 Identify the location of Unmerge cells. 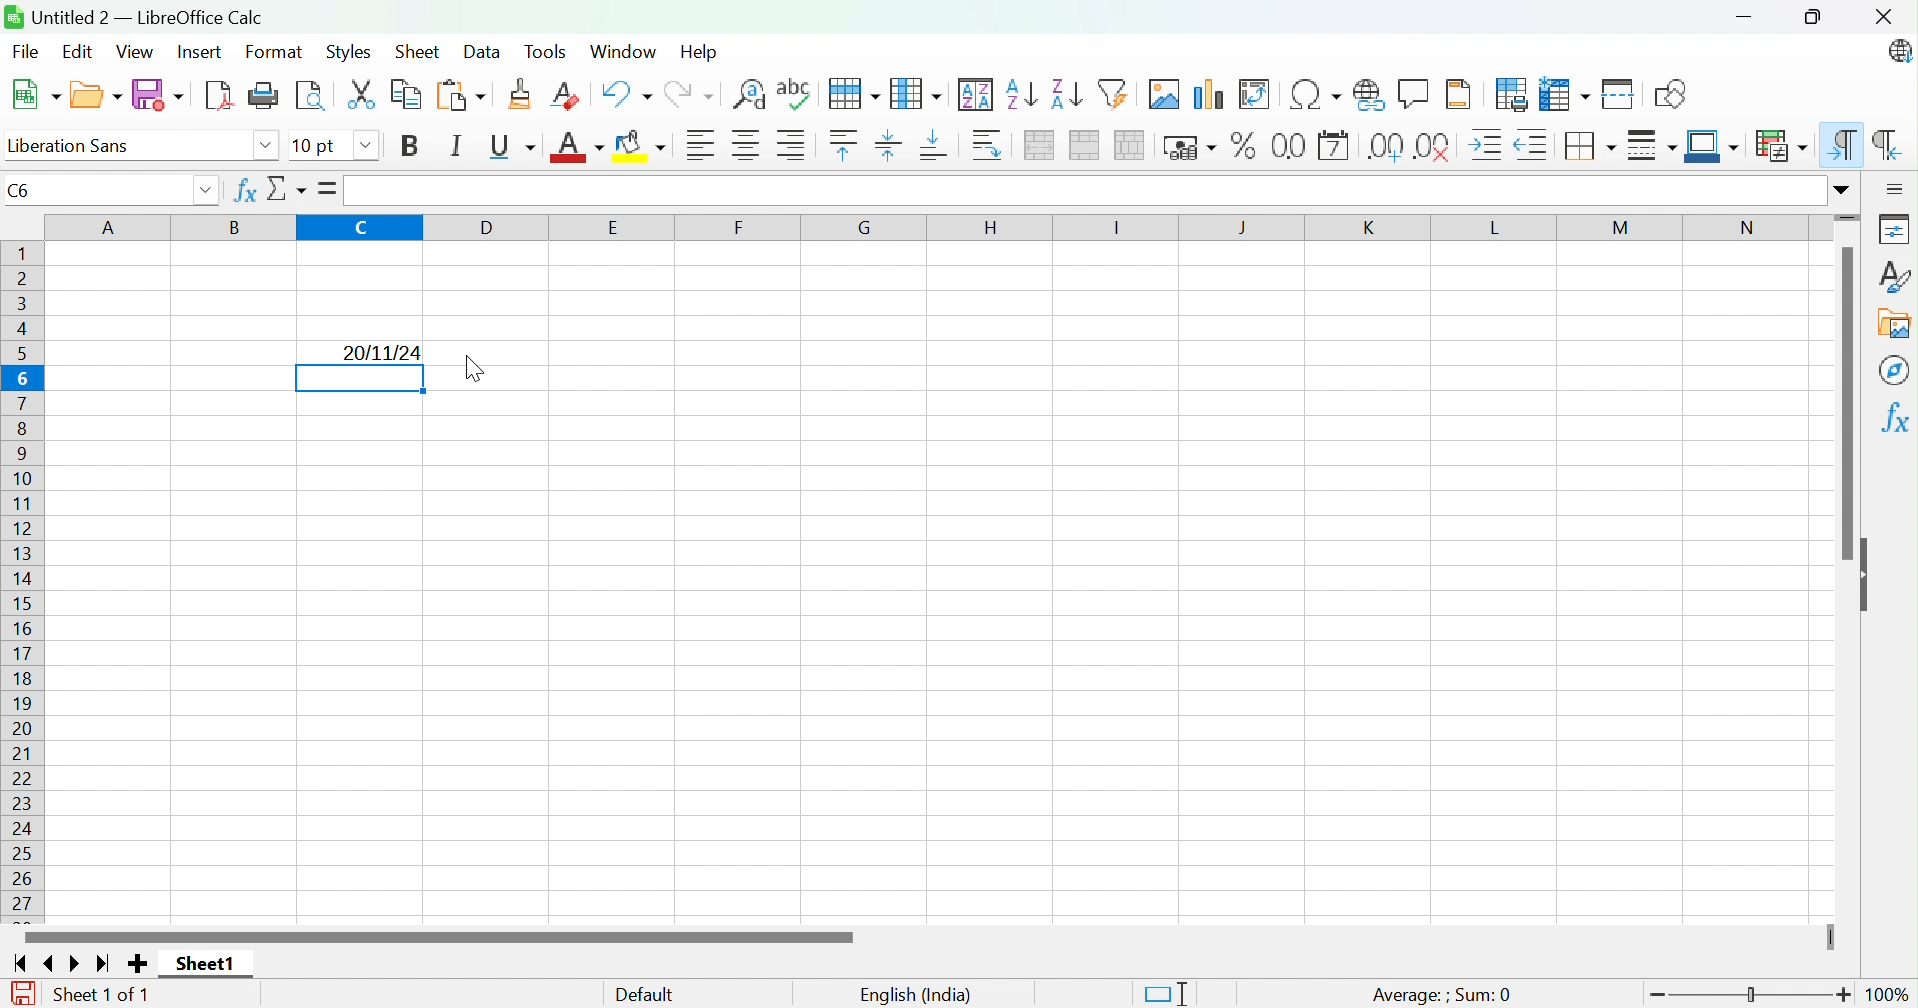
(1131, 145).